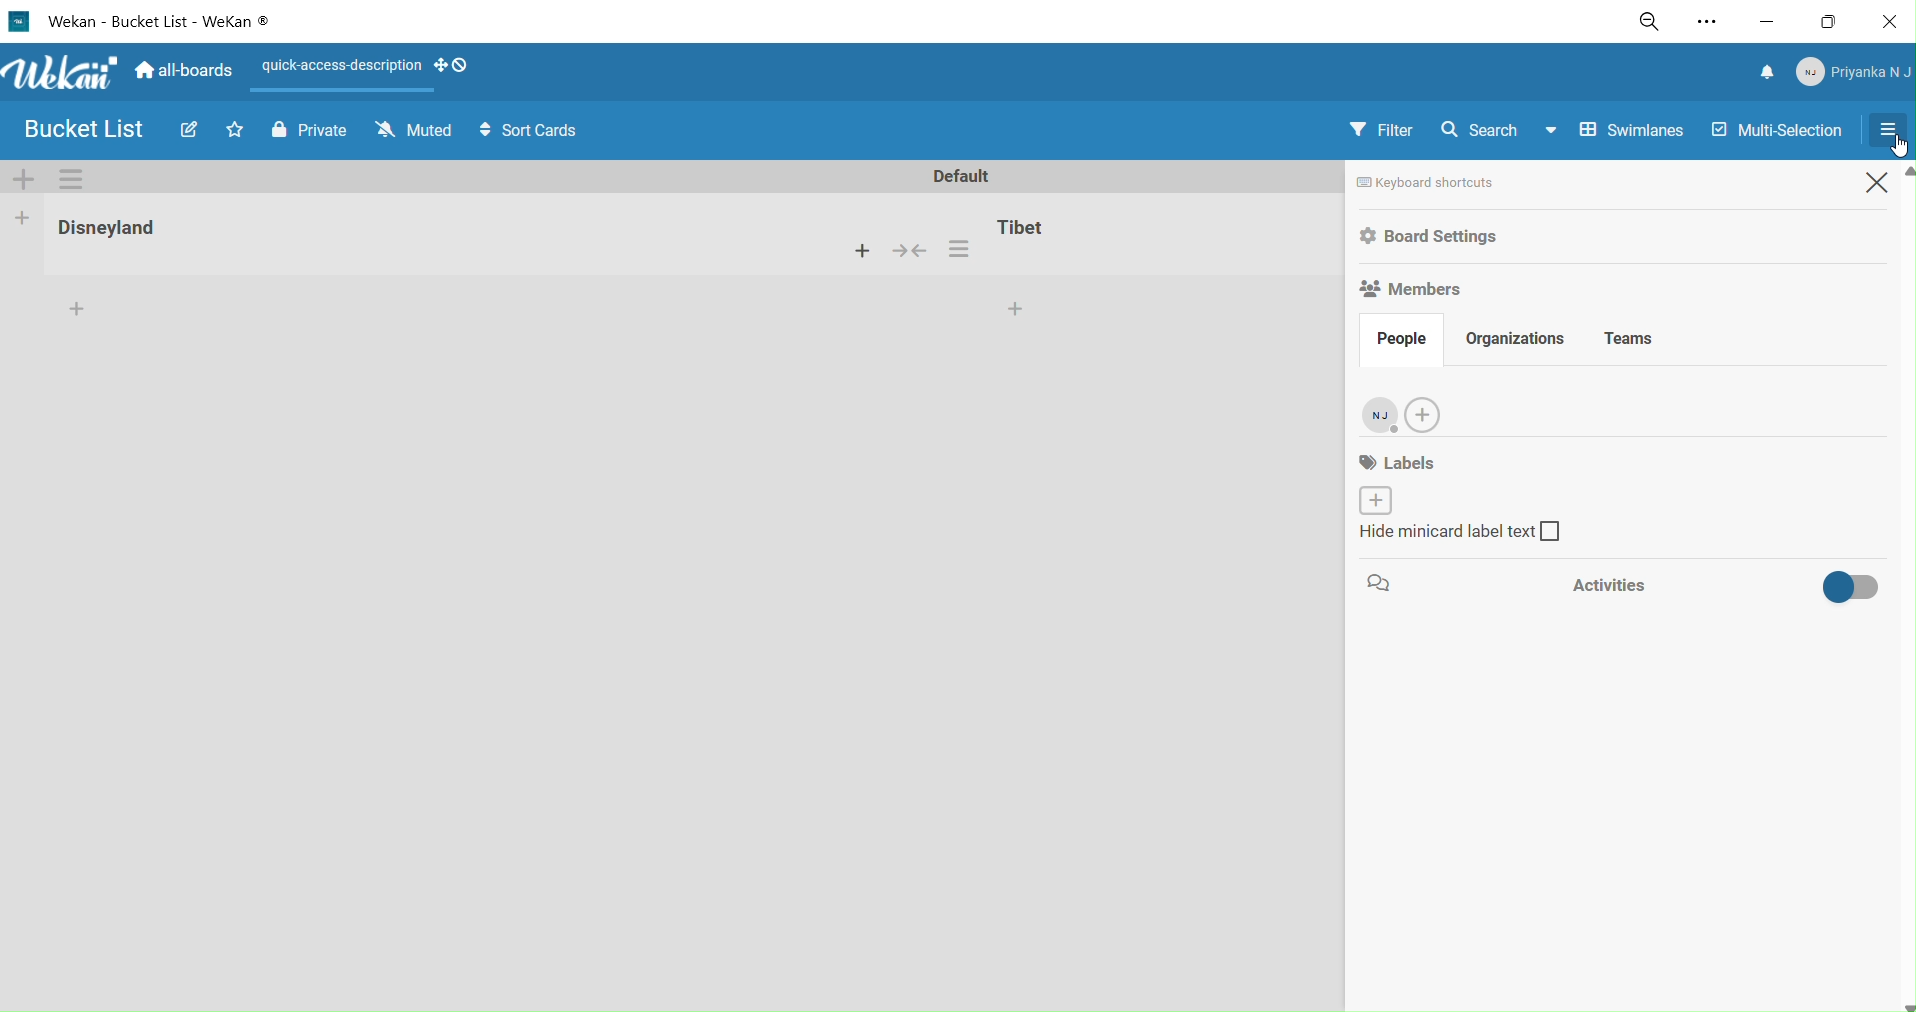 This screenshot has height=1012, width=1916. I want to click on title, so click(174, 21).